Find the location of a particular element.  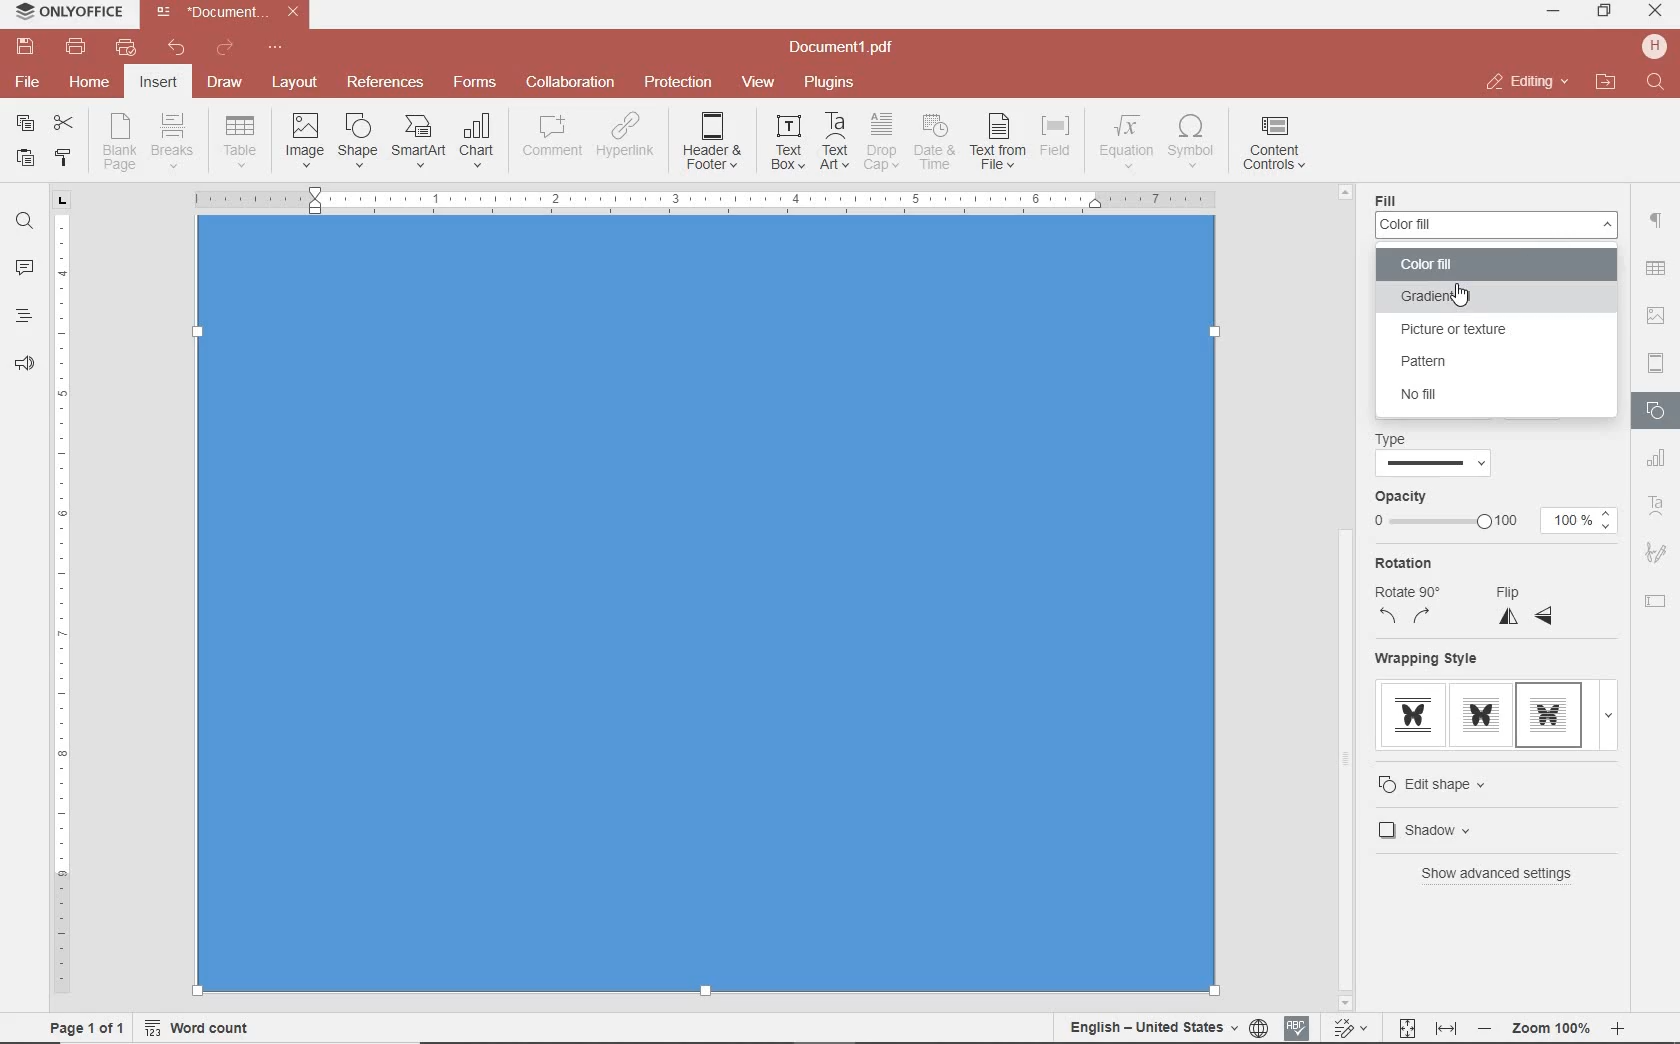

comments is located at coordinates (24, 269).